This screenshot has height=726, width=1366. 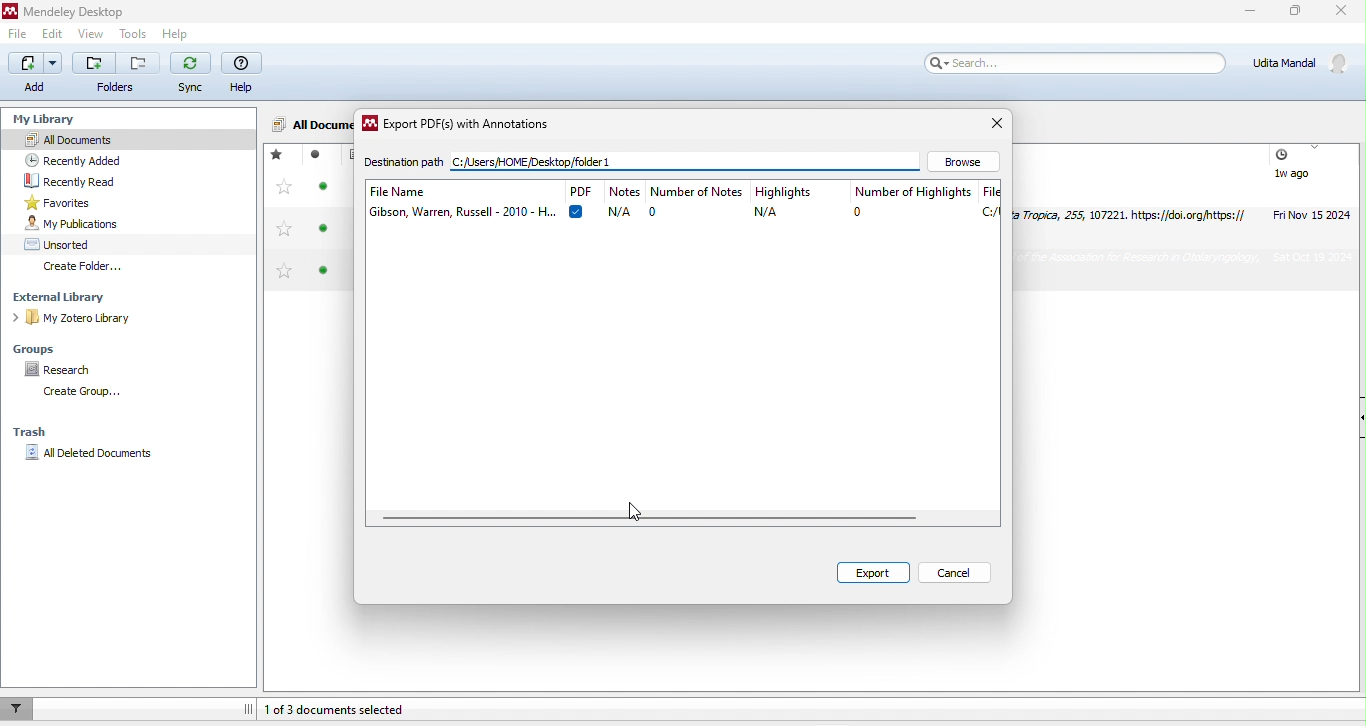 I want to click on export, so click(x=870, y=572).